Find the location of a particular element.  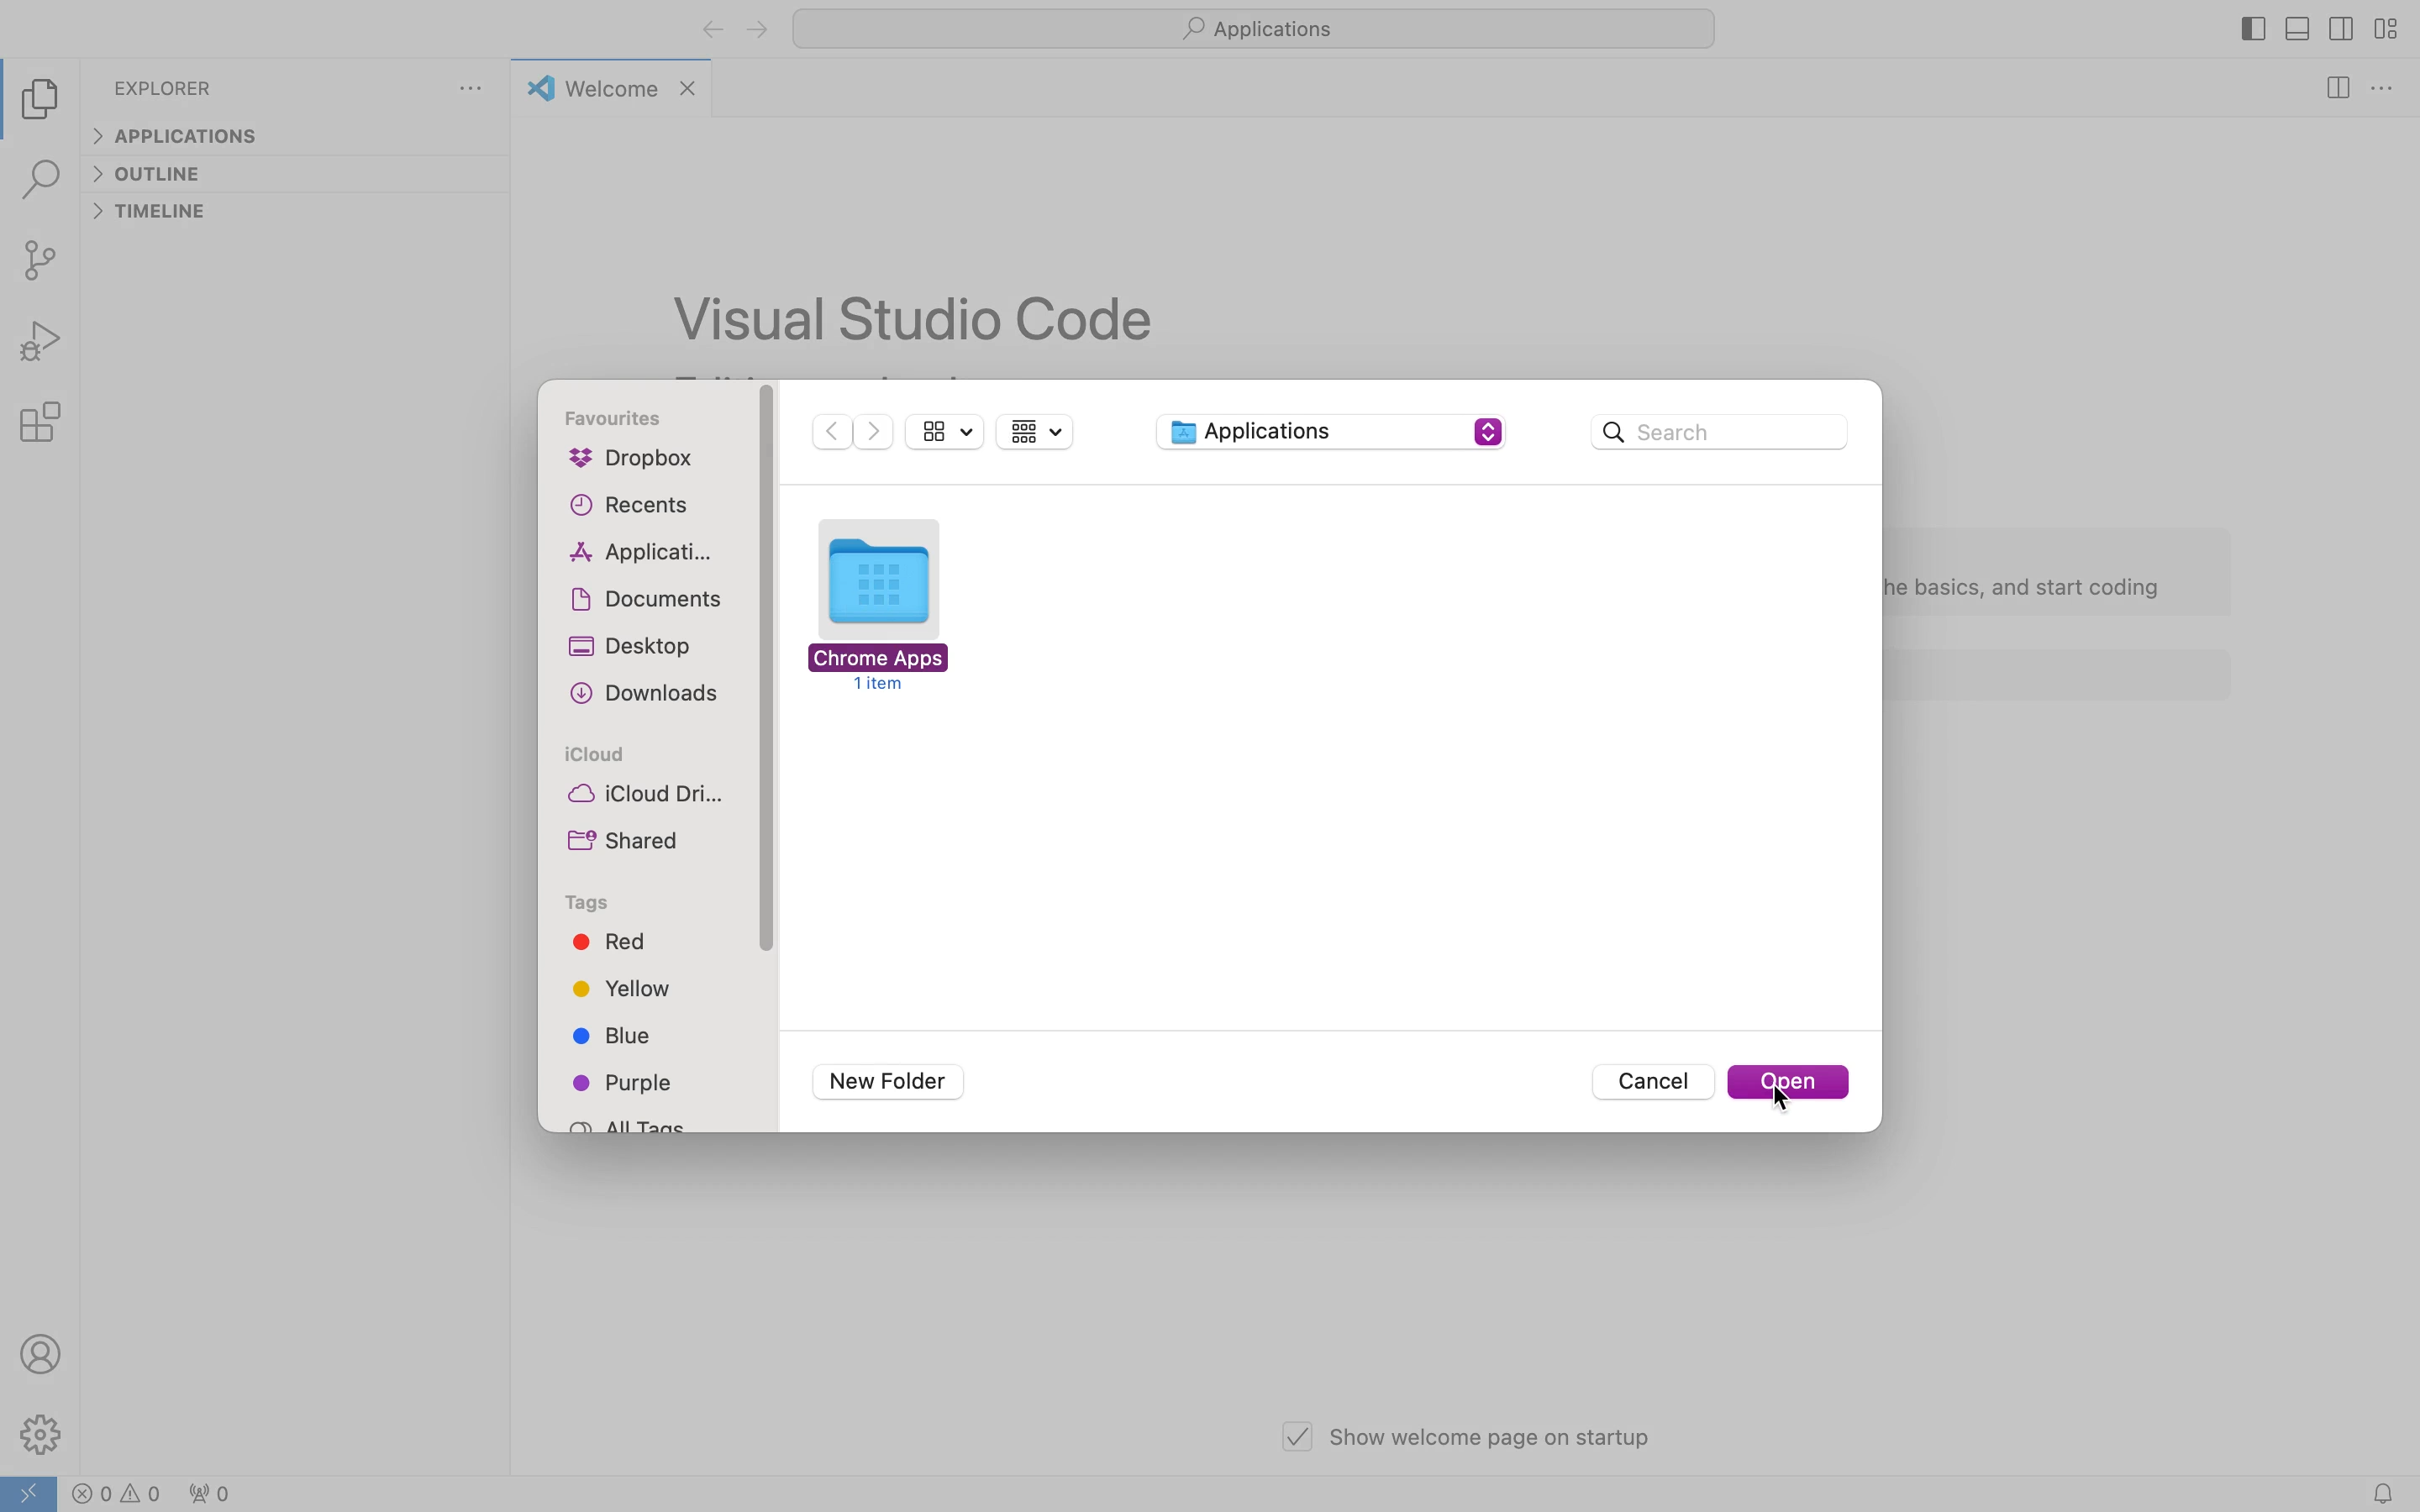

open is located at coordinates (1790, 1083).